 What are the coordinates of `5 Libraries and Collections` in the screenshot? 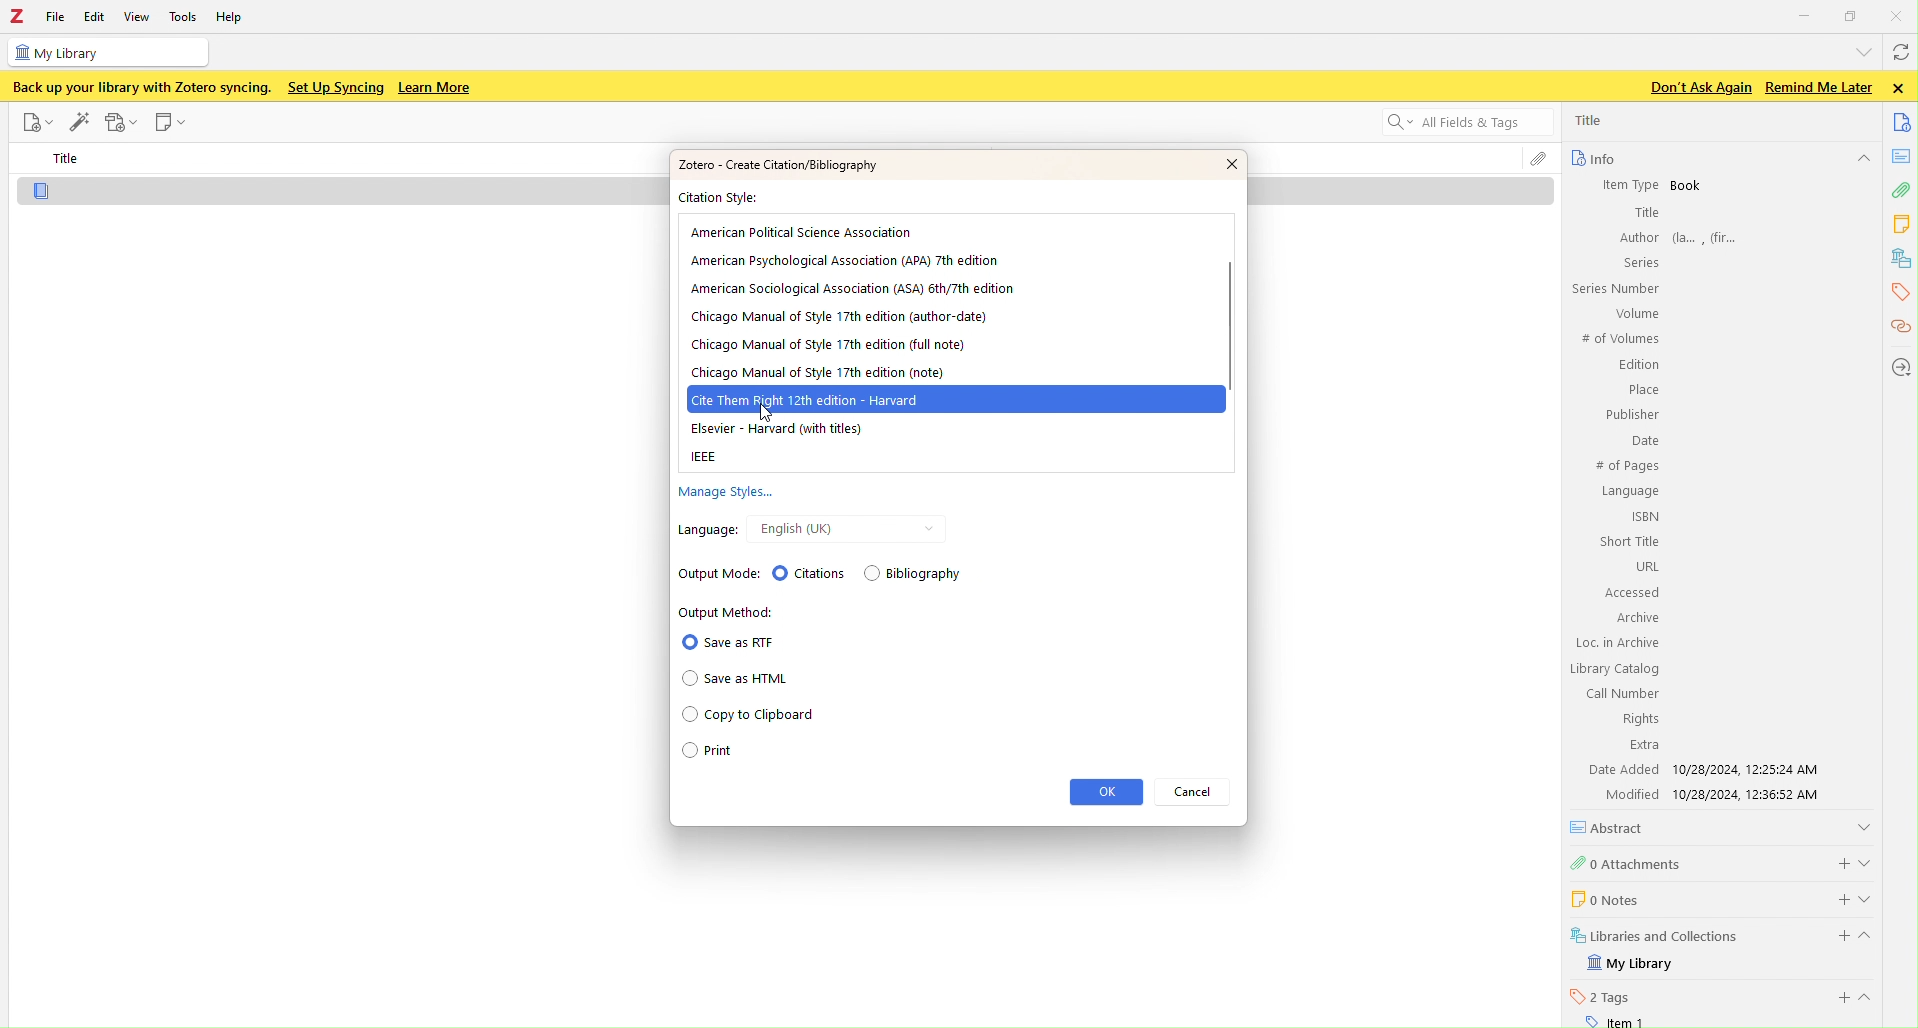 It's located at (1656, 934).